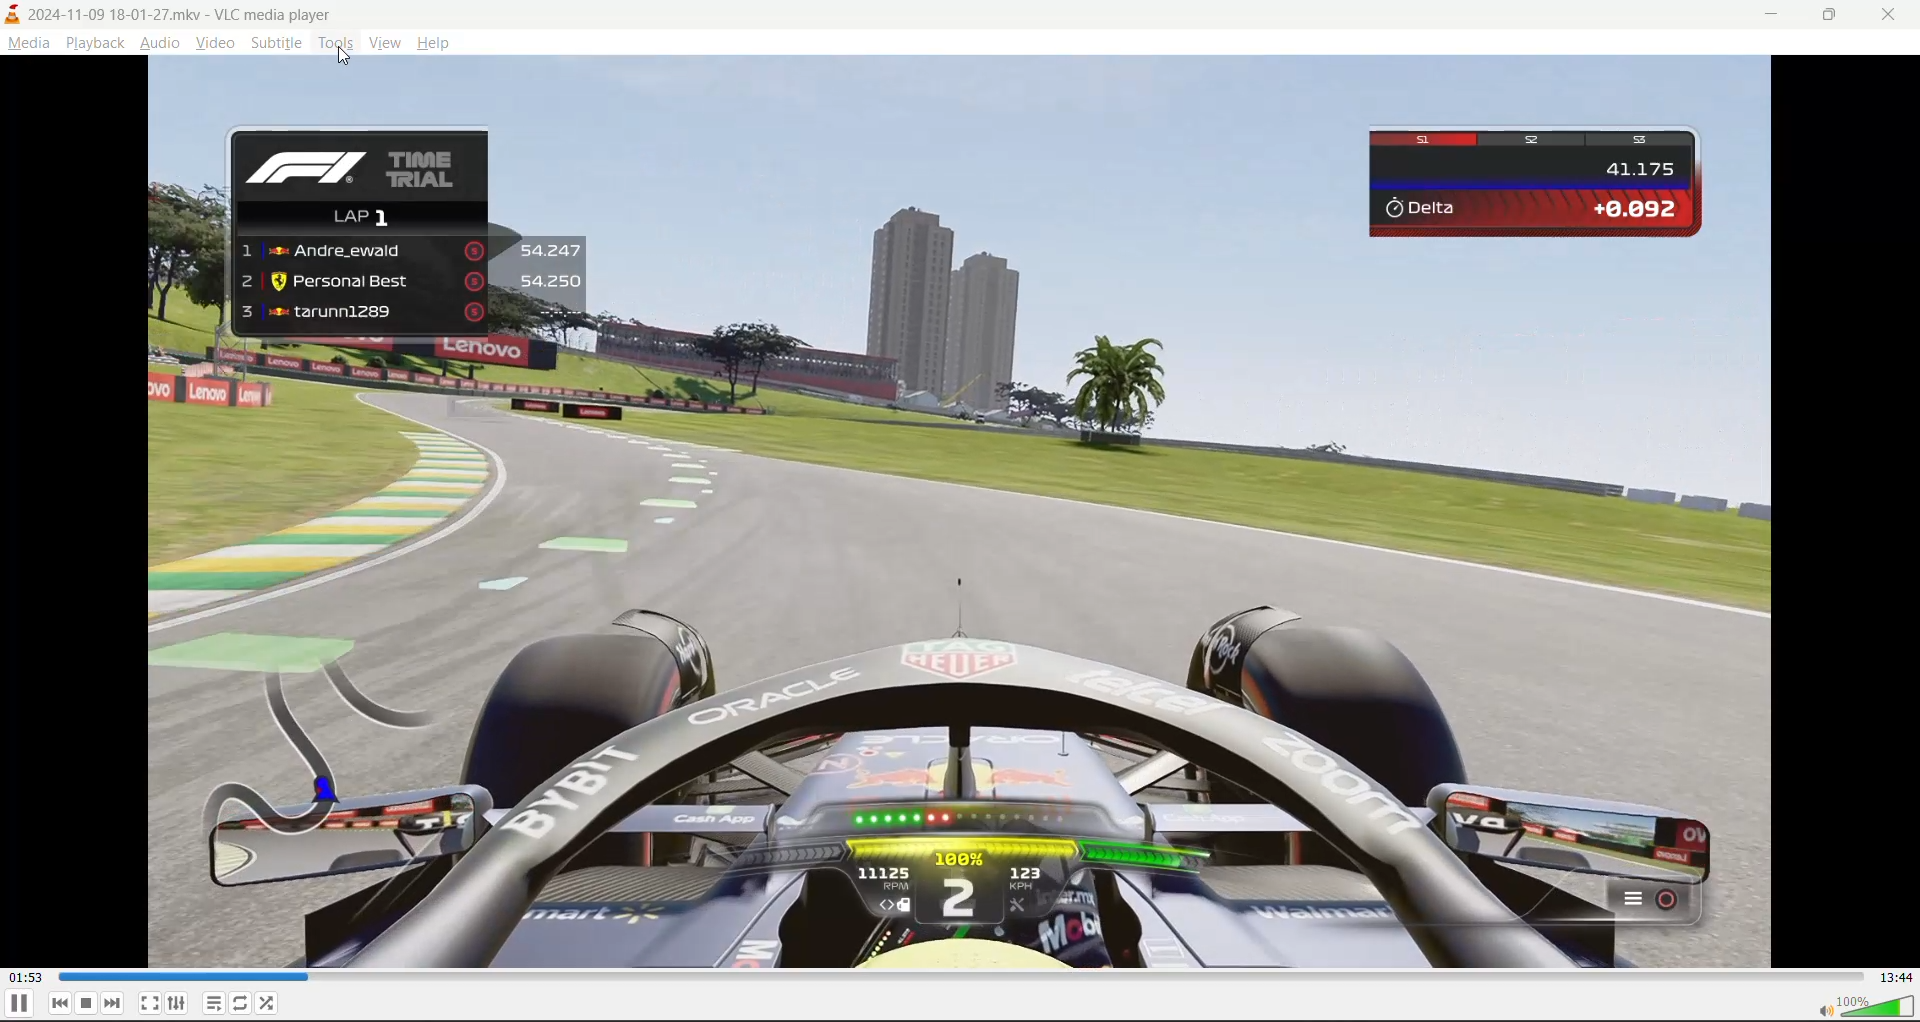 The image size is (1920, 1022). What do you see at coordinates (1840, 16) in the screenshot?
I see `maximize` at bounding box center [1840, 16].